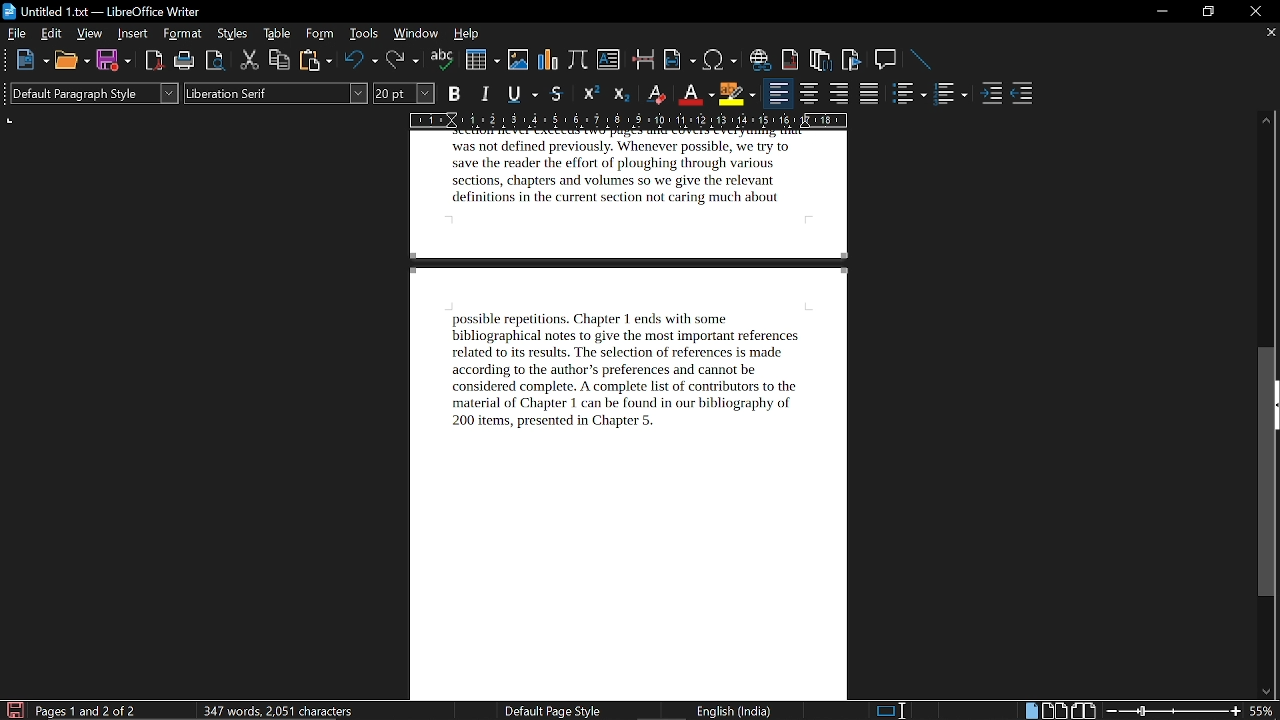 The height and width of the screenshot is (720, 1280). Describe the element at coordinates (488, 92) in the screenshot. I see `italic` at that location.